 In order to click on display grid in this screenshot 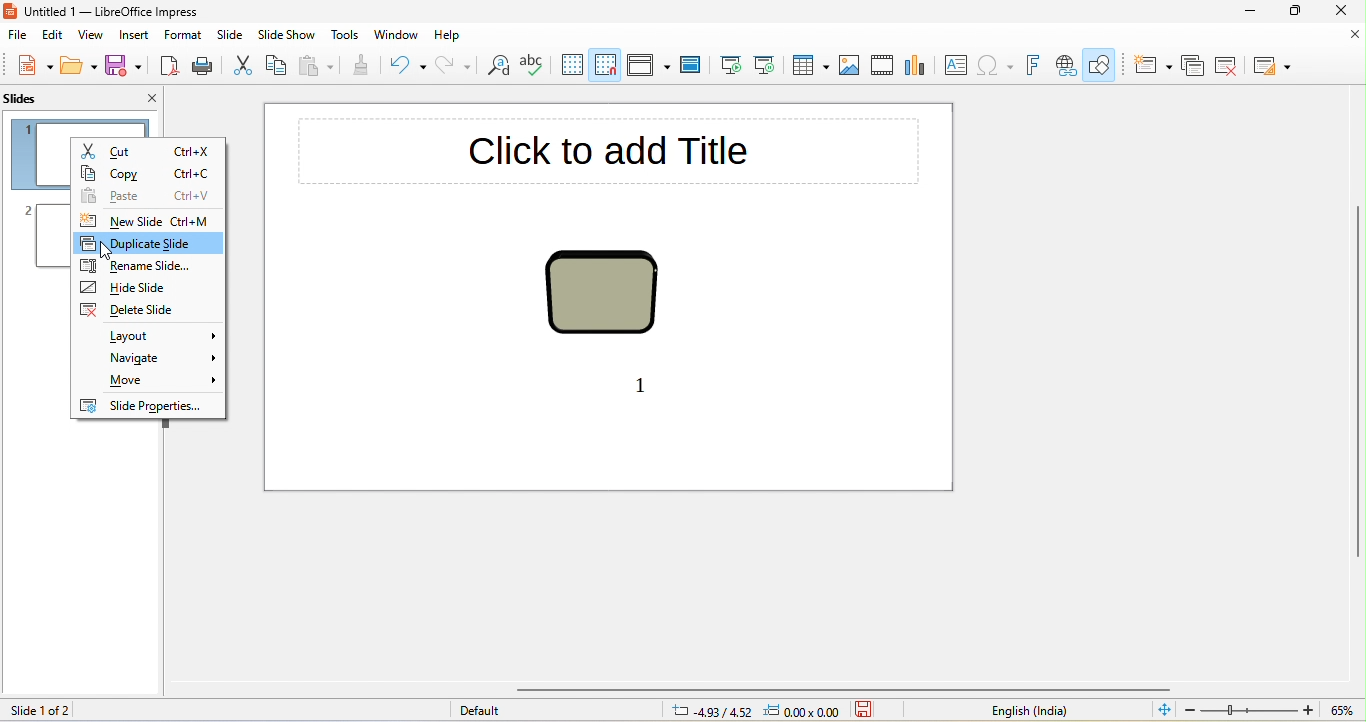, I will do `click(570, 66)`.